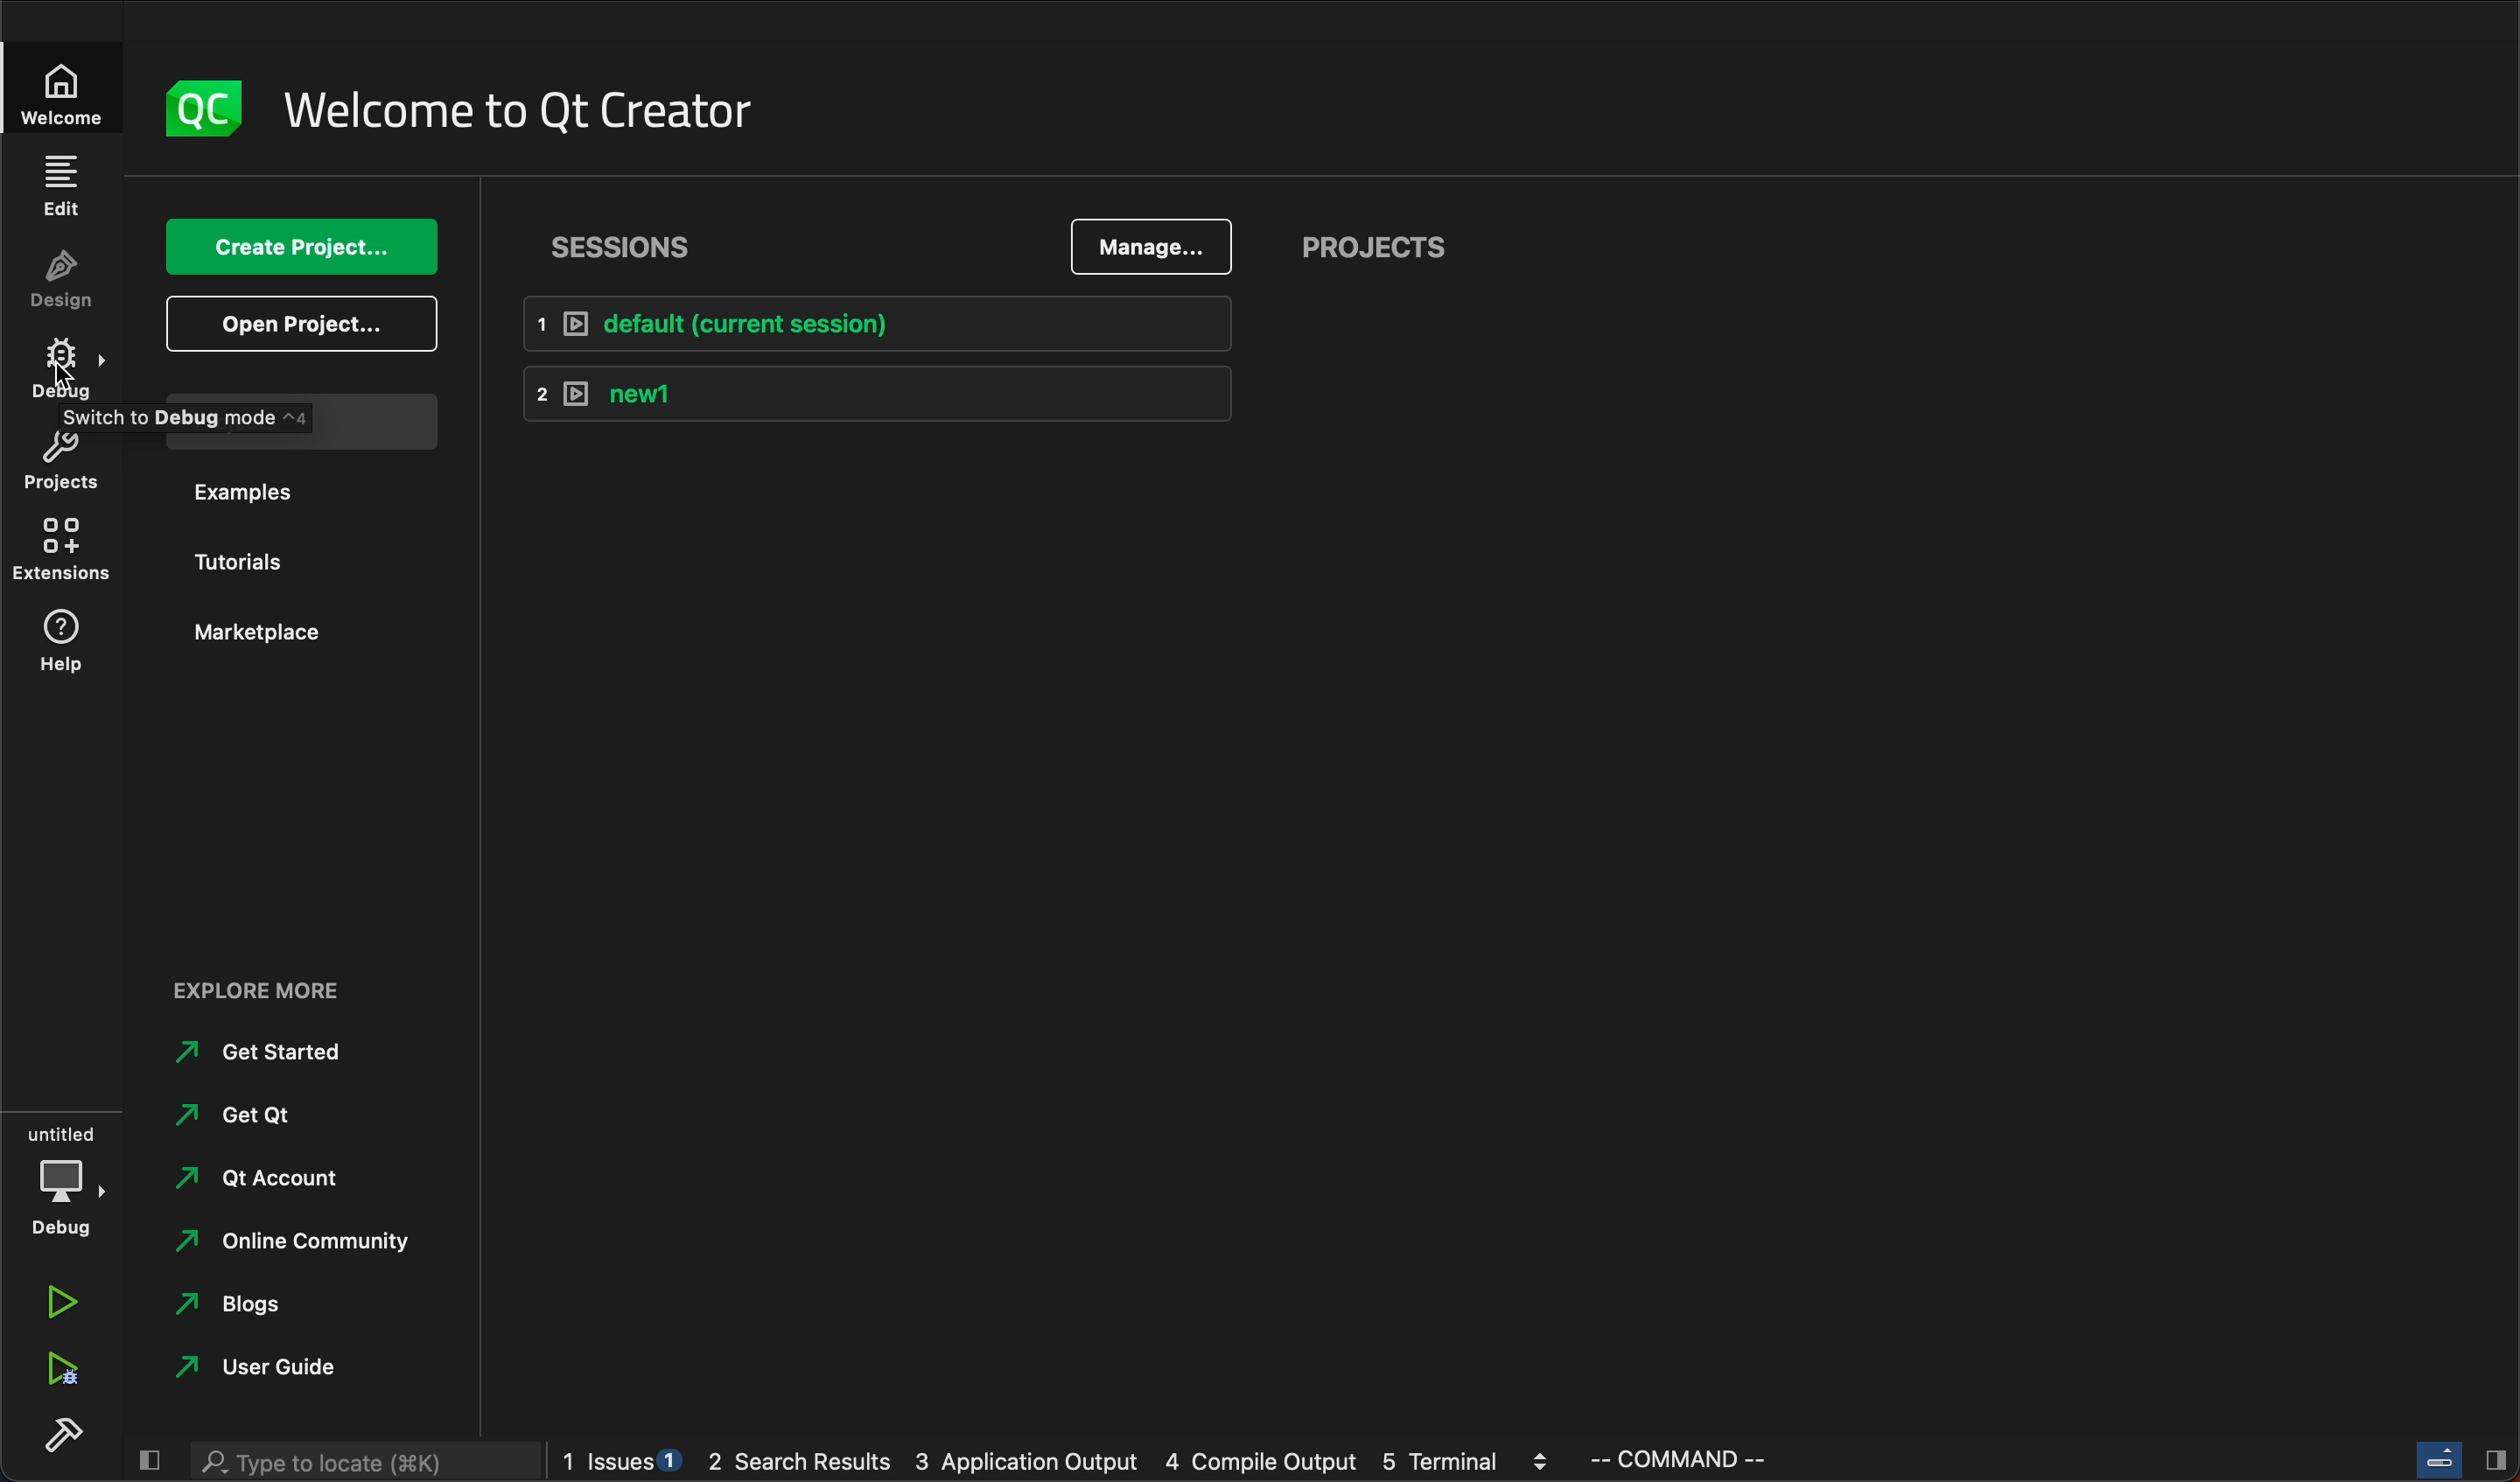 This screenshot has height=1482, width=2520. I want to click on terminal, so click(1468, 1464).